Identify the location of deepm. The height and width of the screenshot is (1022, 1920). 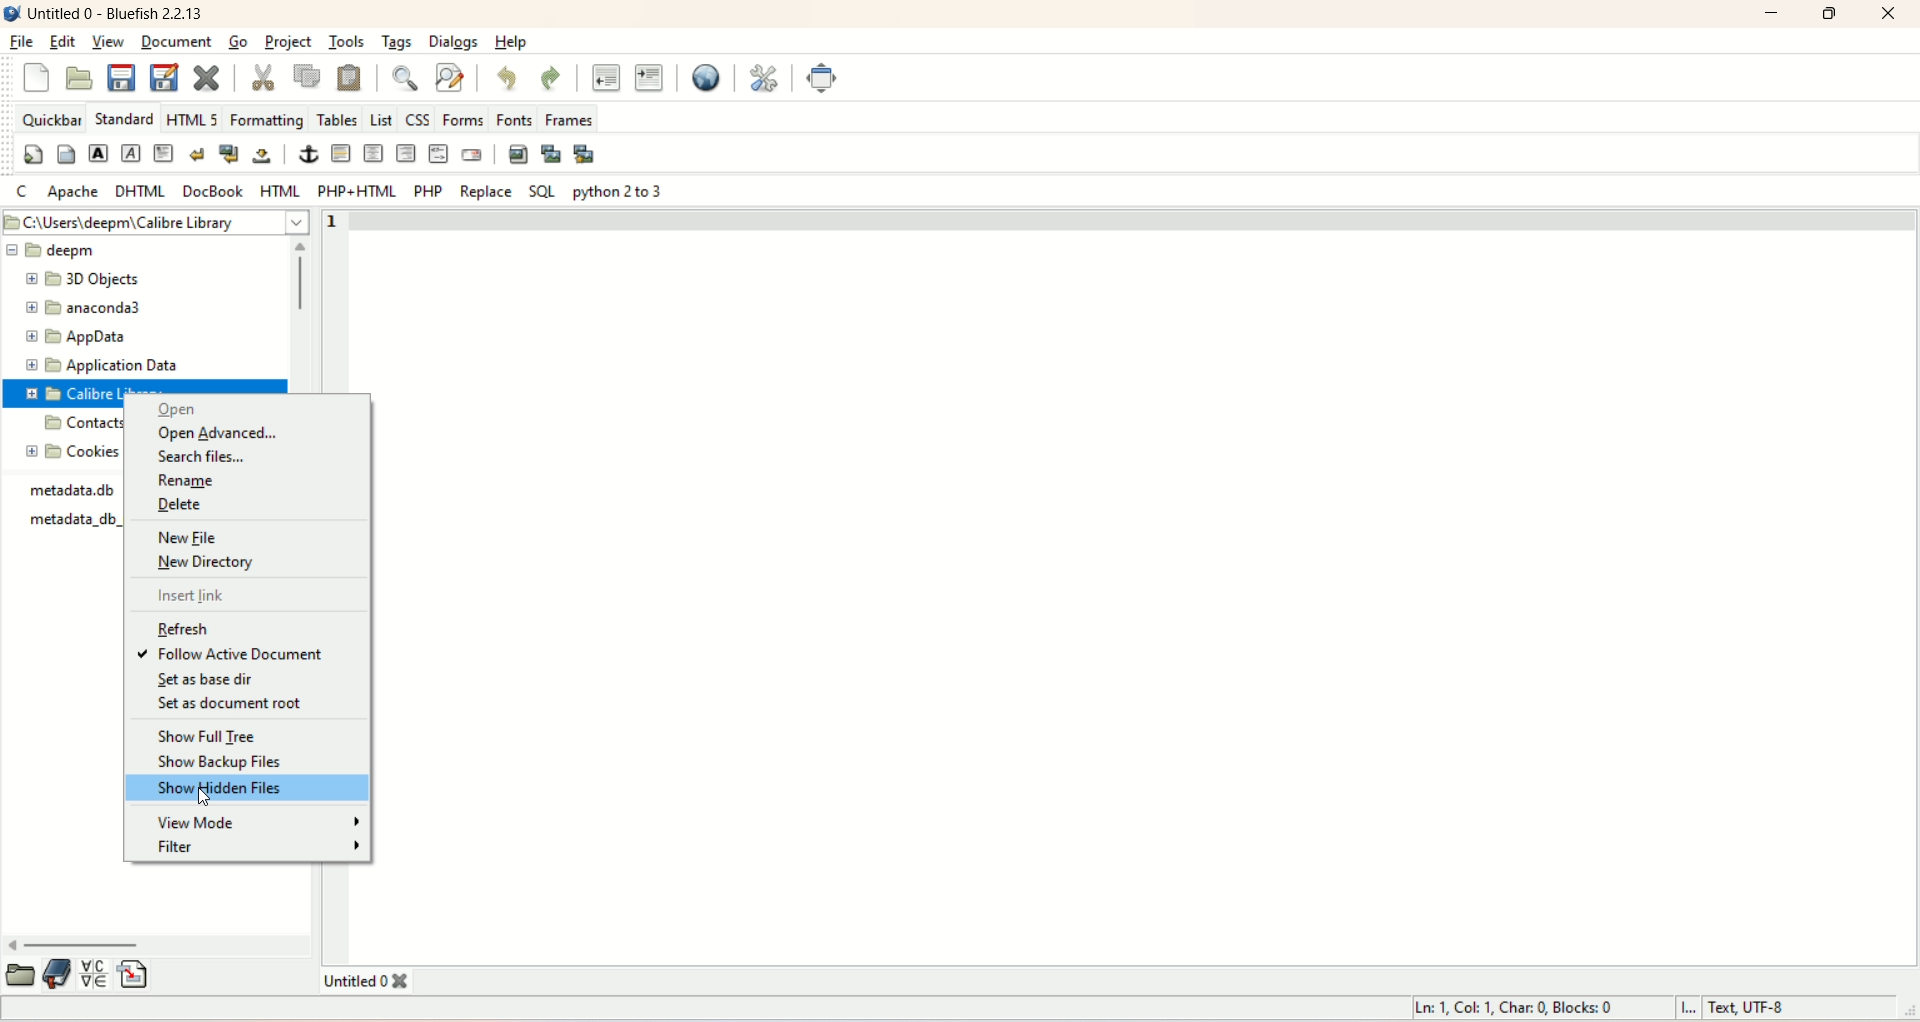
(140, 251).